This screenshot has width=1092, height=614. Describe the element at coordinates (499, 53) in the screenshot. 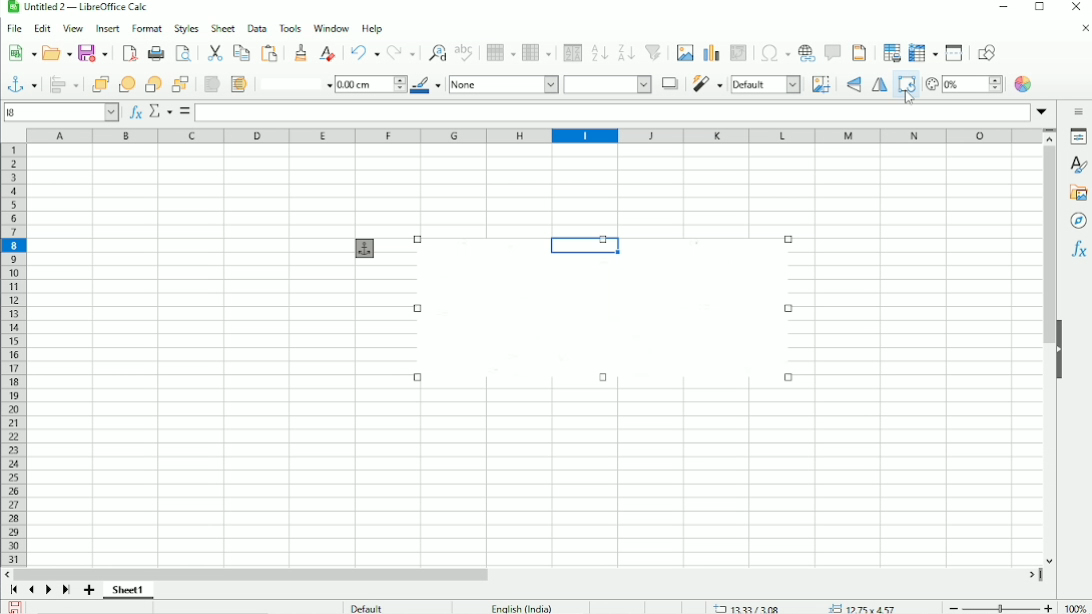

I see `Row` at that location.